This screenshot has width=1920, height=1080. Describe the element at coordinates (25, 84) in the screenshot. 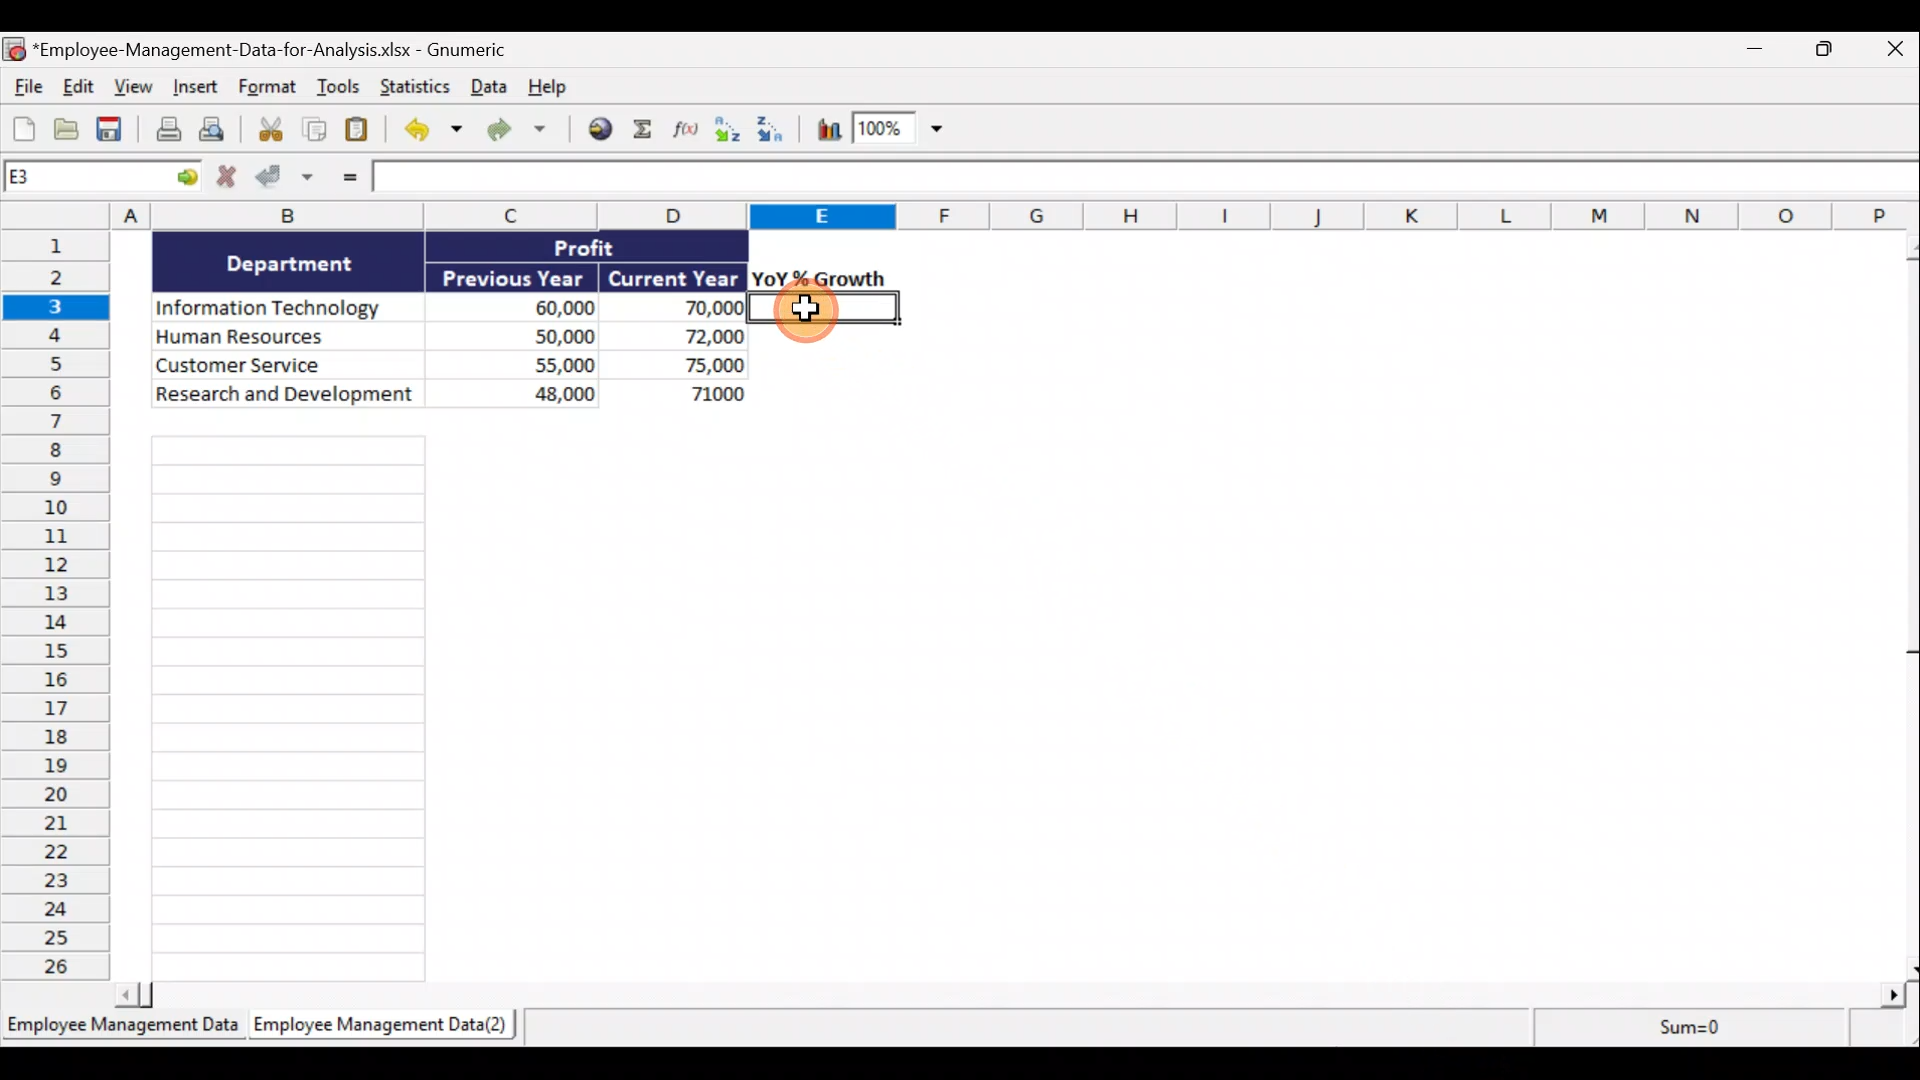

I see `File` at that location.